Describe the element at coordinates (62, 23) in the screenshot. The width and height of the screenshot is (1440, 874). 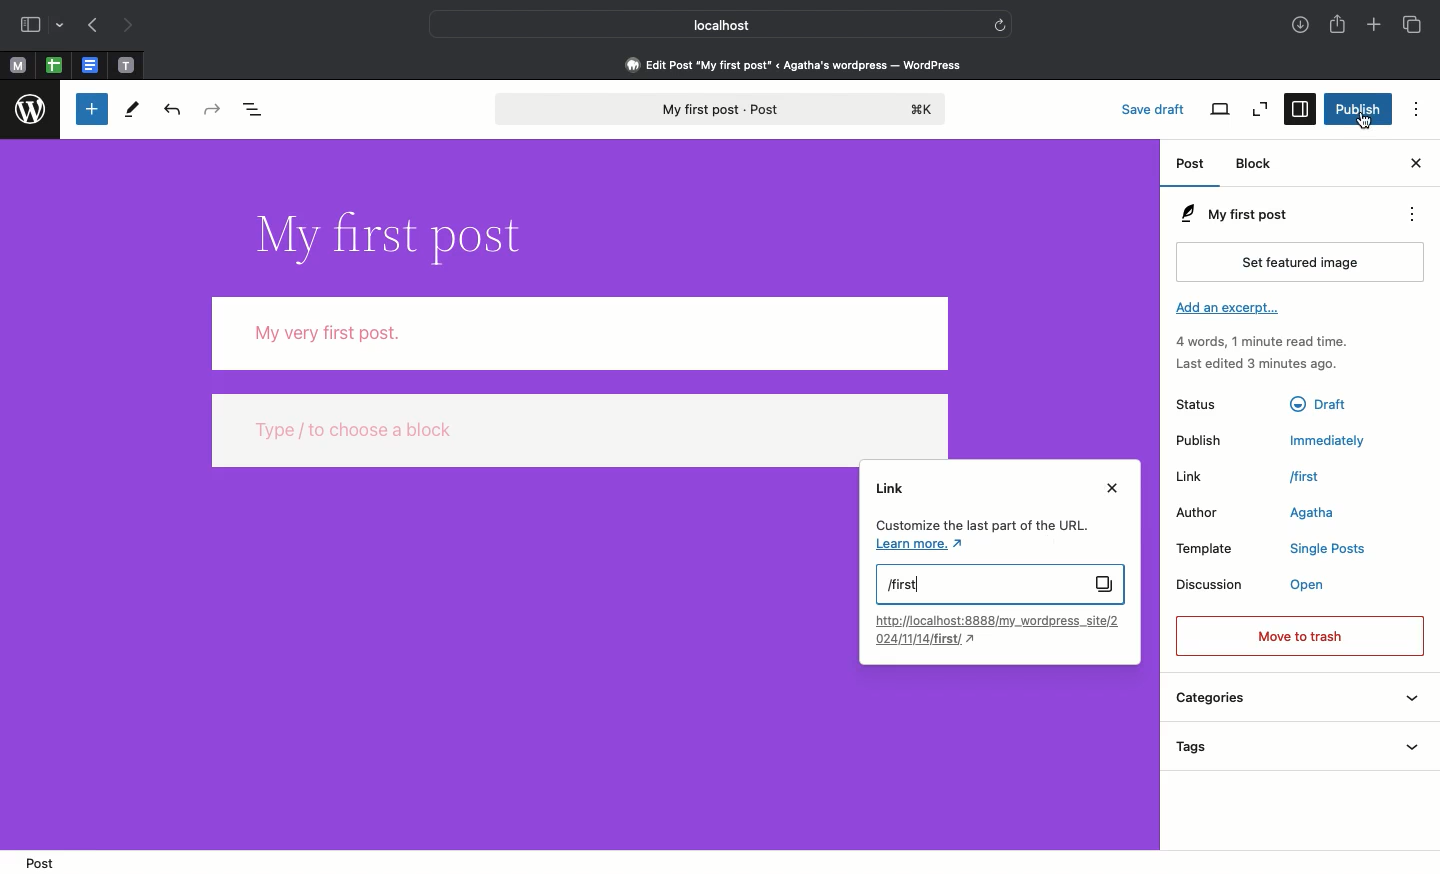
I see `drop-down` at that location.